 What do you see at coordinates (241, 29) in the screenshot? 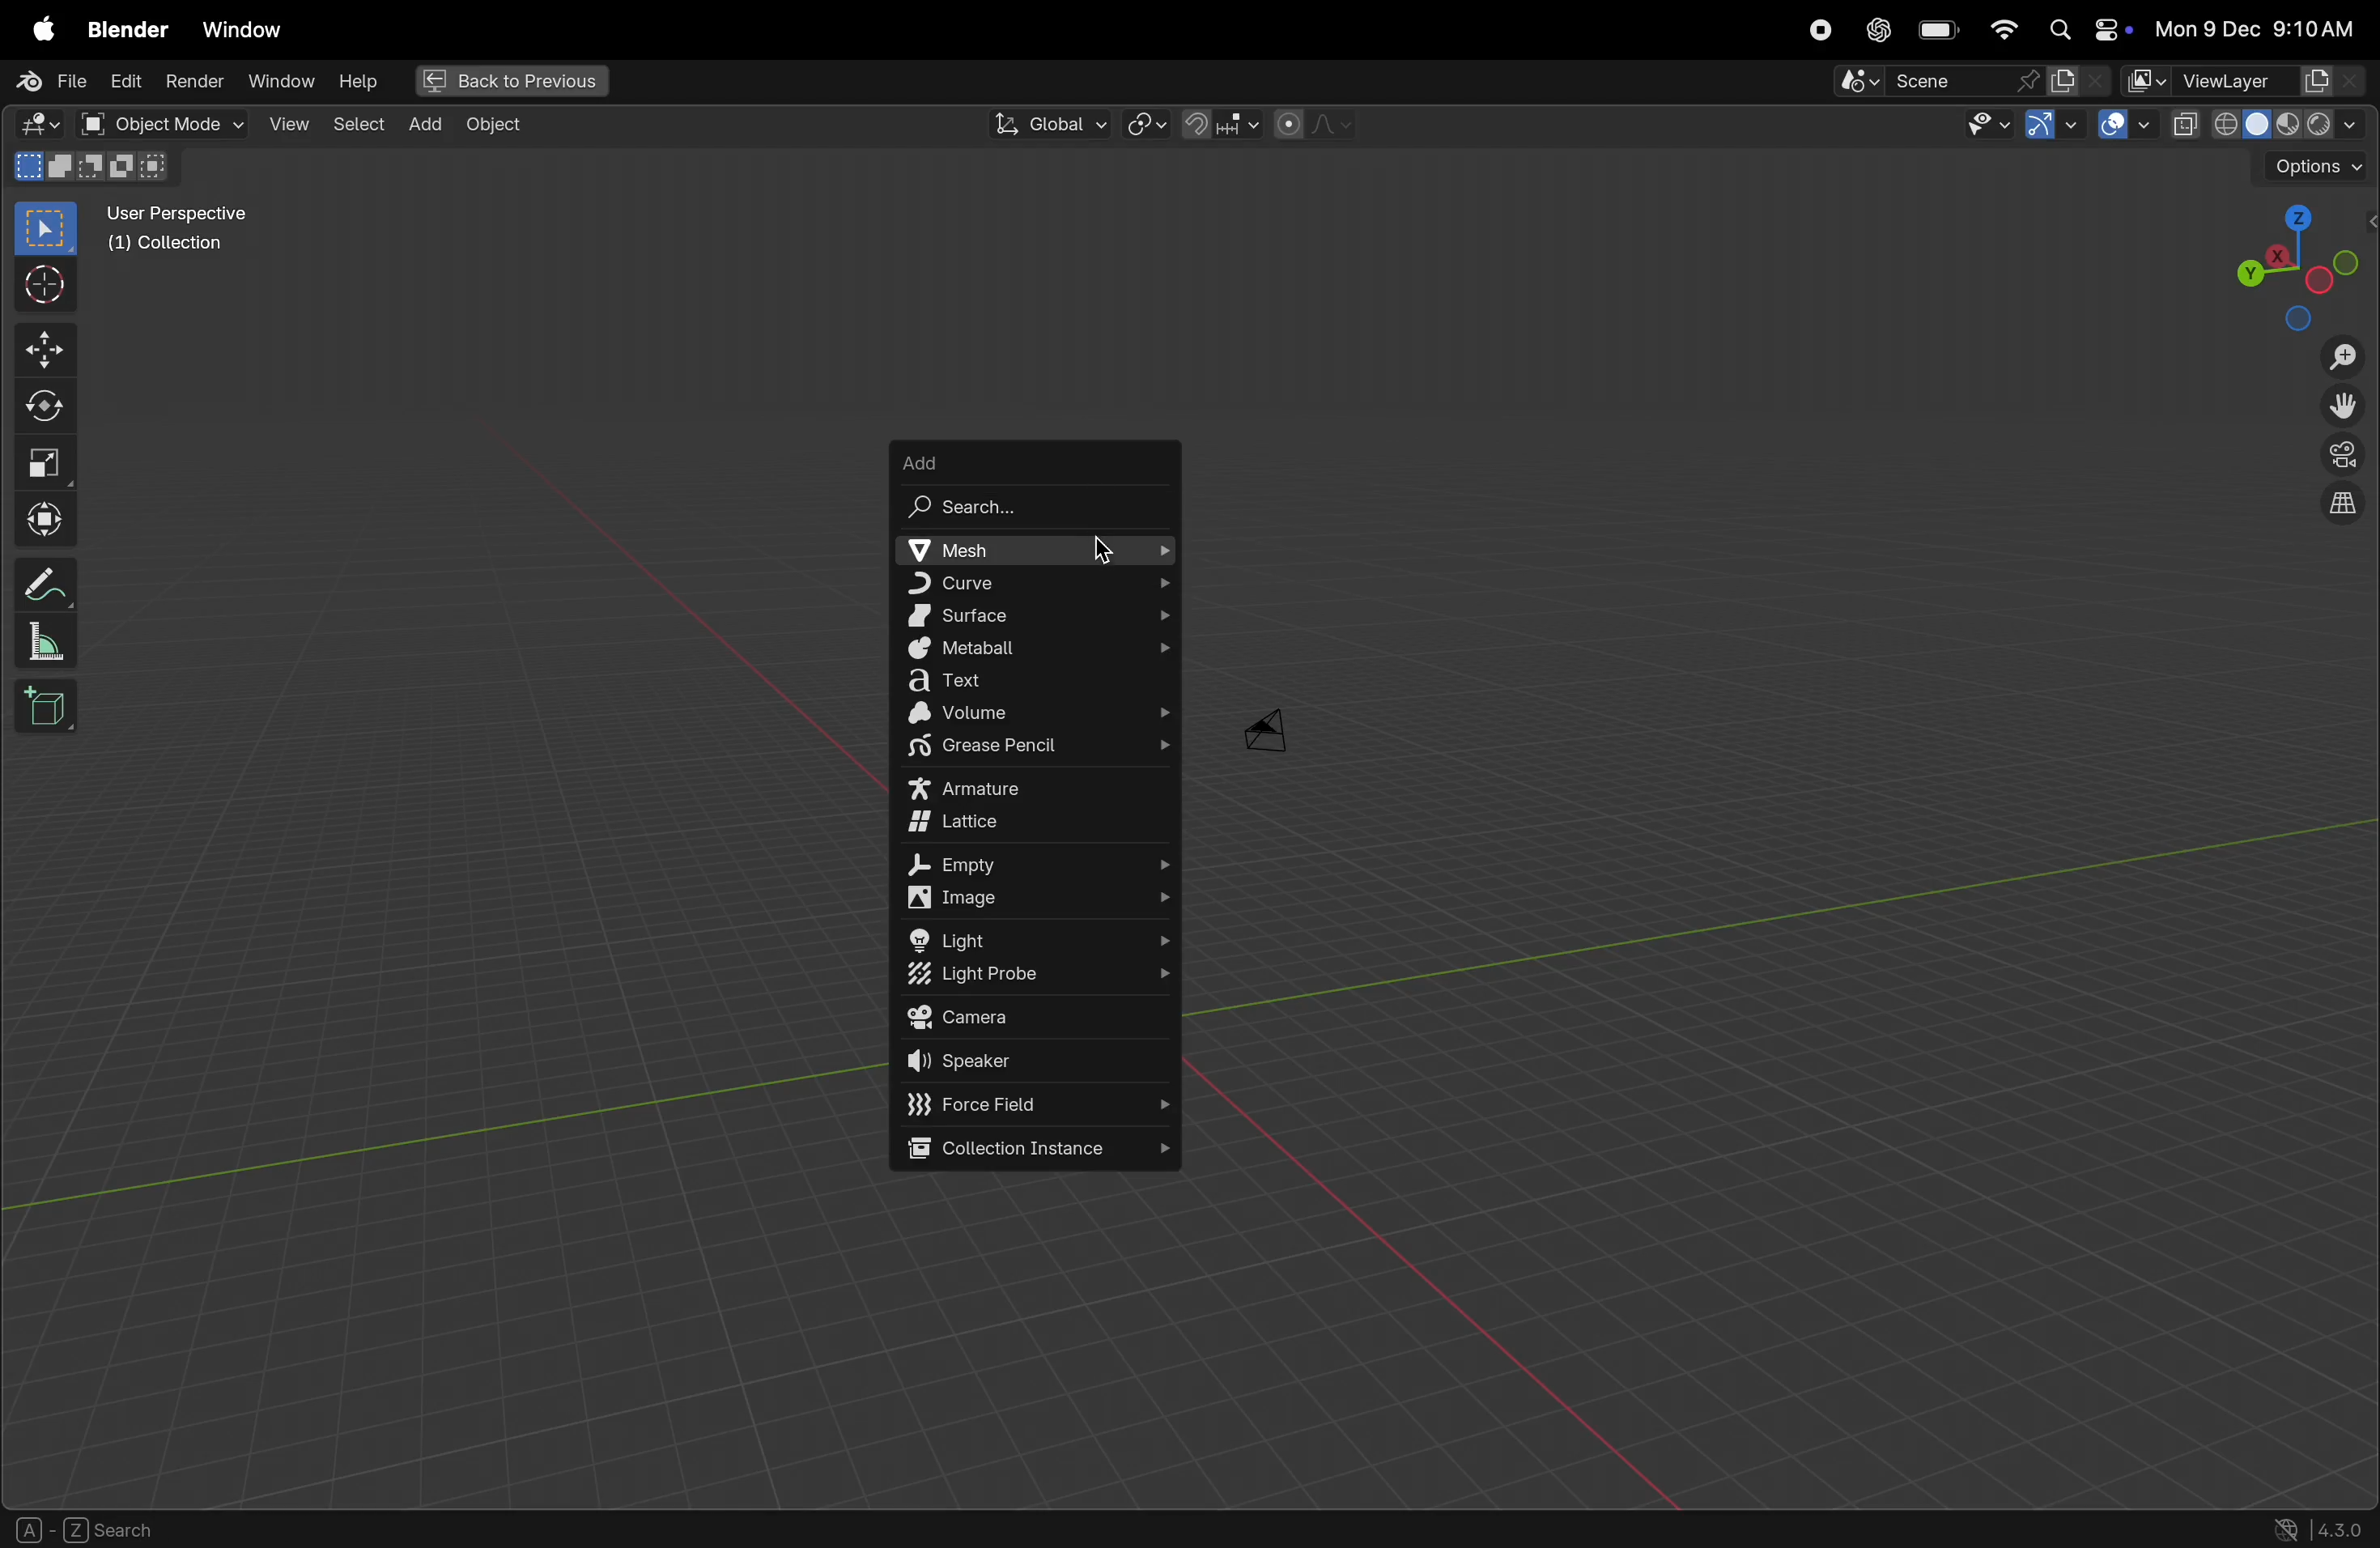
I see `window` at bounding box center [241, 29].